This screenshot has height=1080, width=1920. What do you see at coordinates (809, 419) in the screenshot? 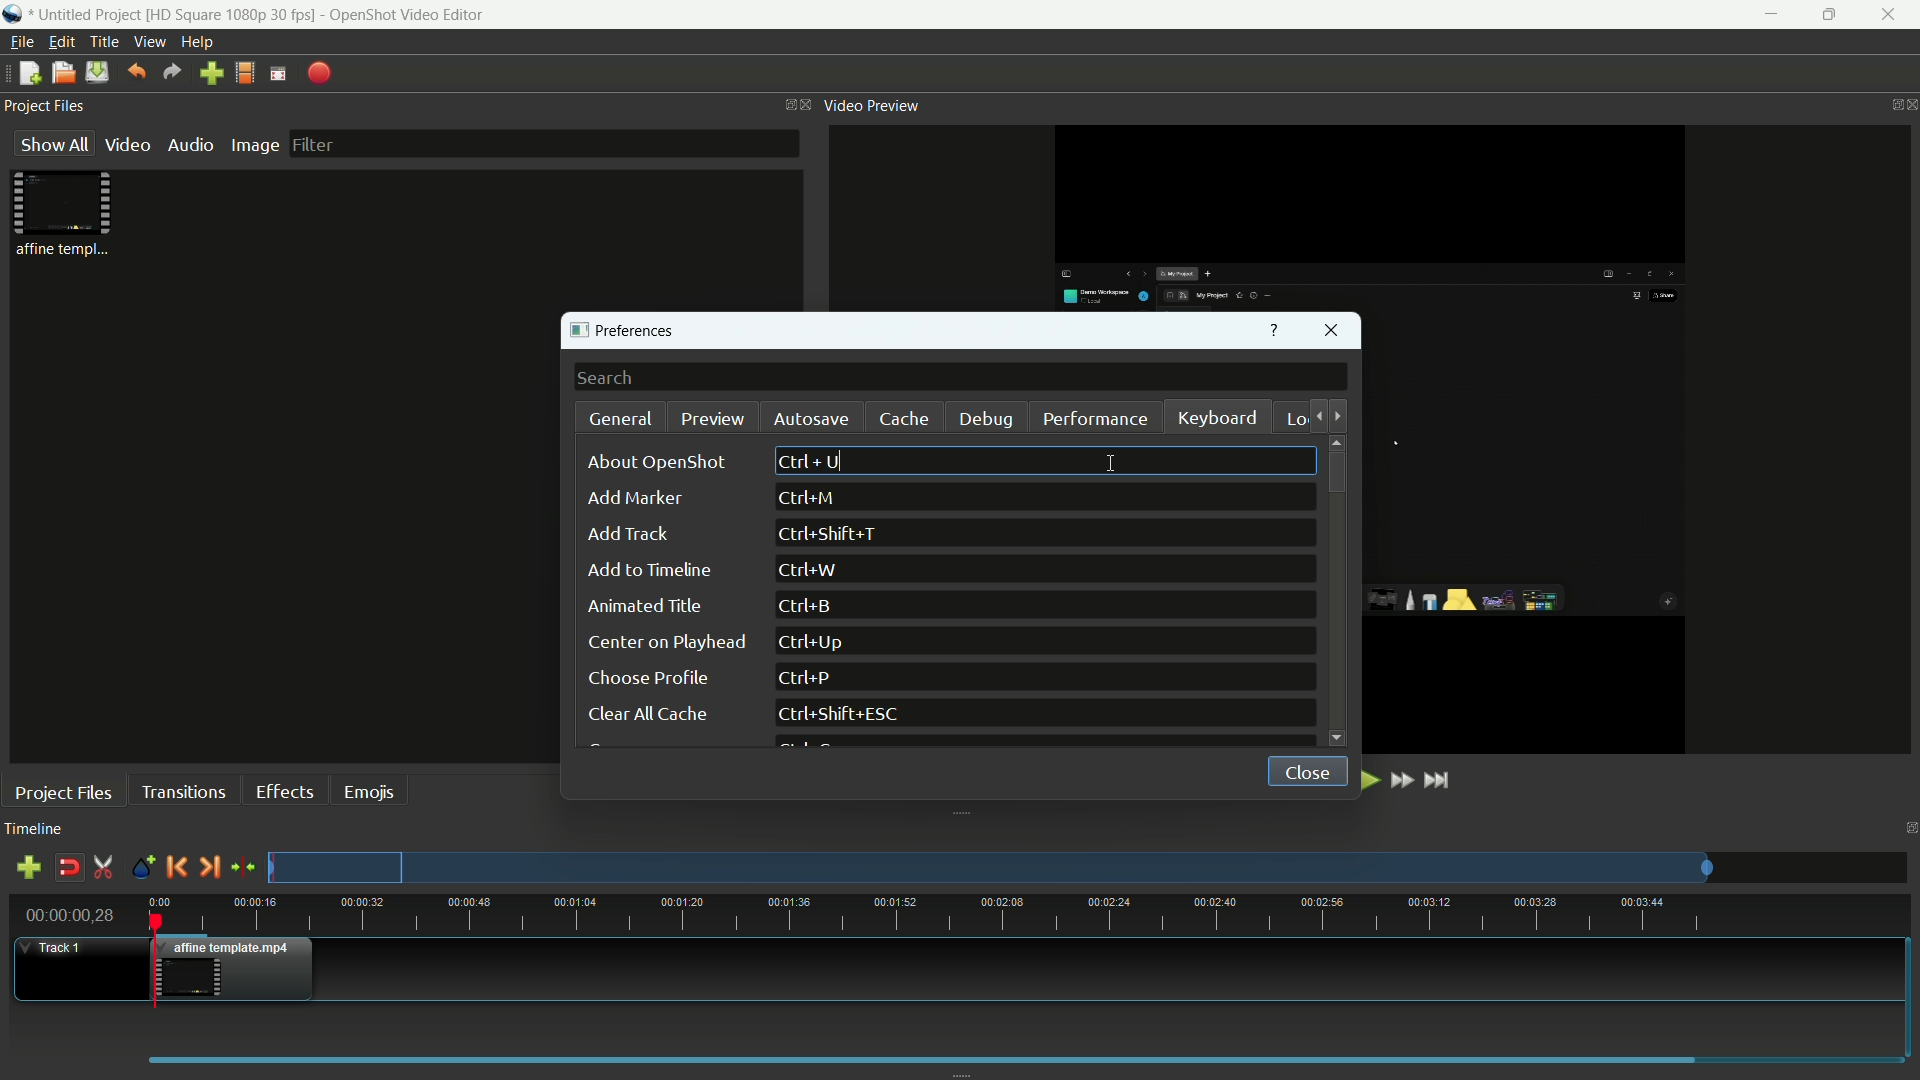
I see `autosave` at bounding box center [809, 419].